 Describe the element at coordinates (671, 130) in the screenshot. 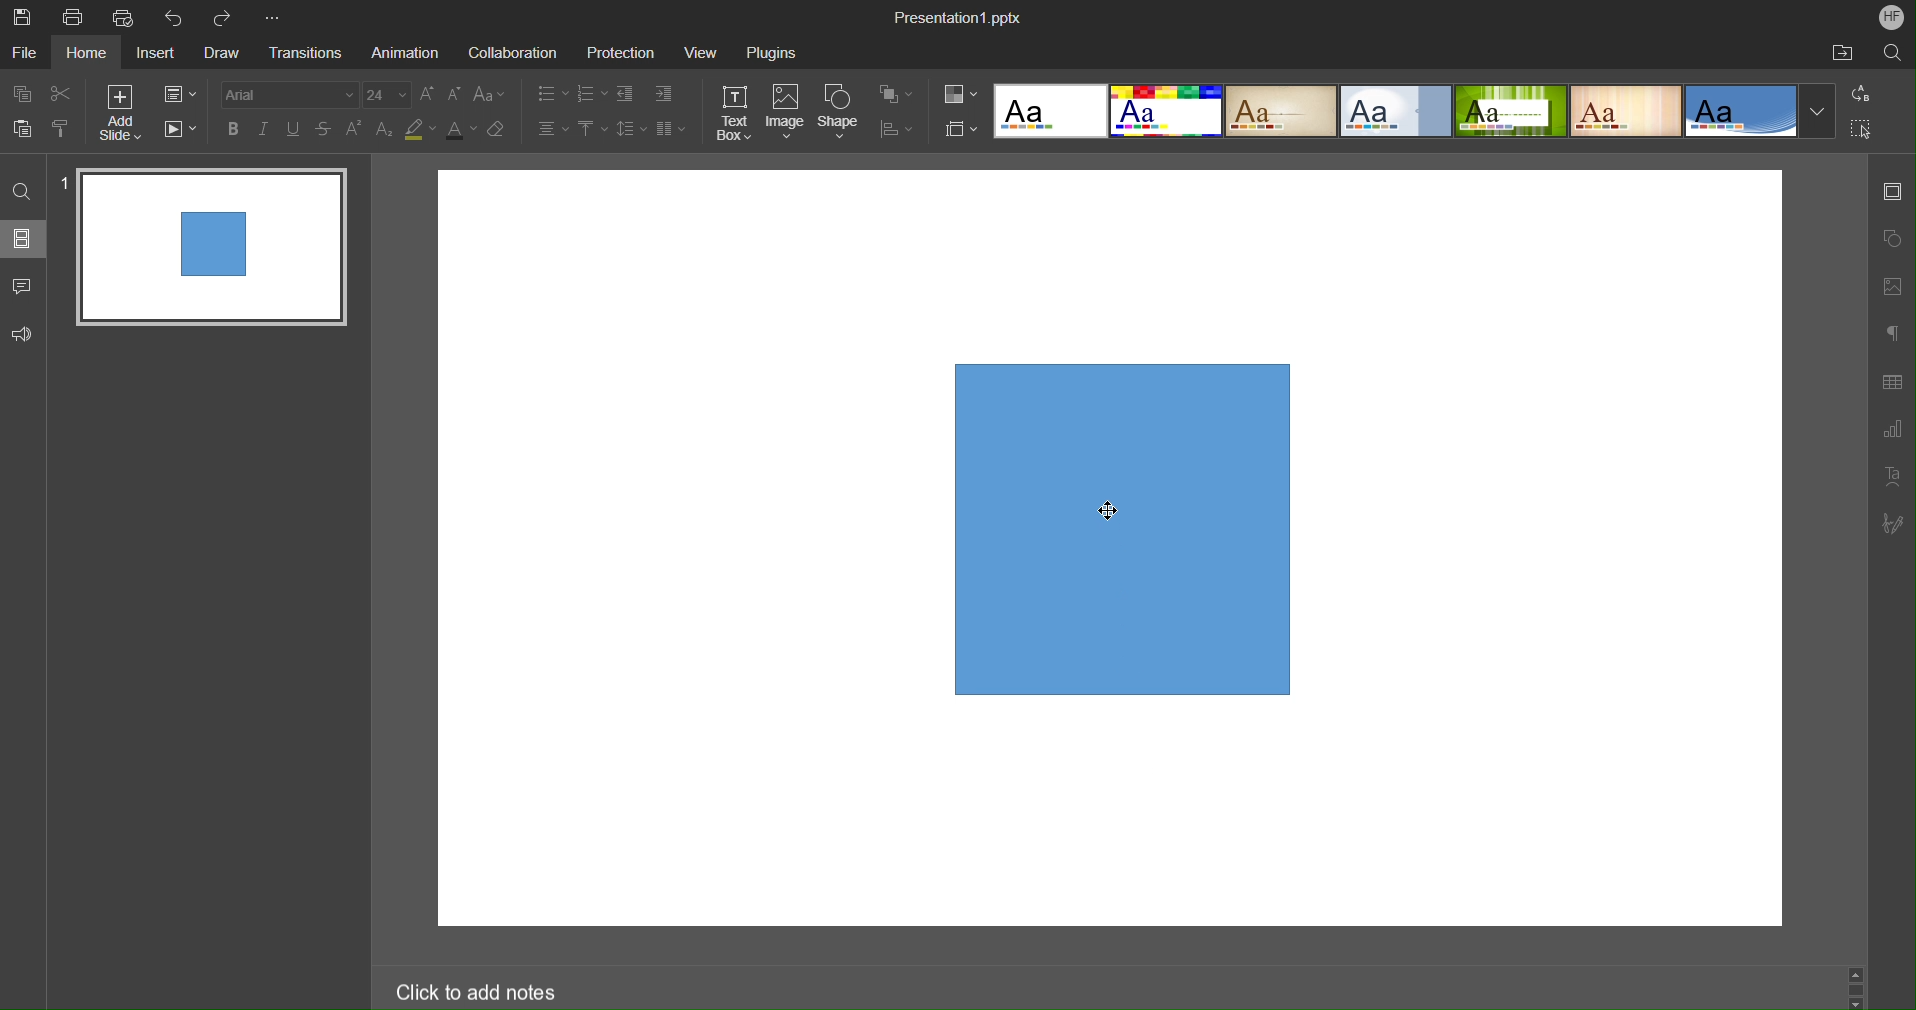

I see `Columns` at that location.